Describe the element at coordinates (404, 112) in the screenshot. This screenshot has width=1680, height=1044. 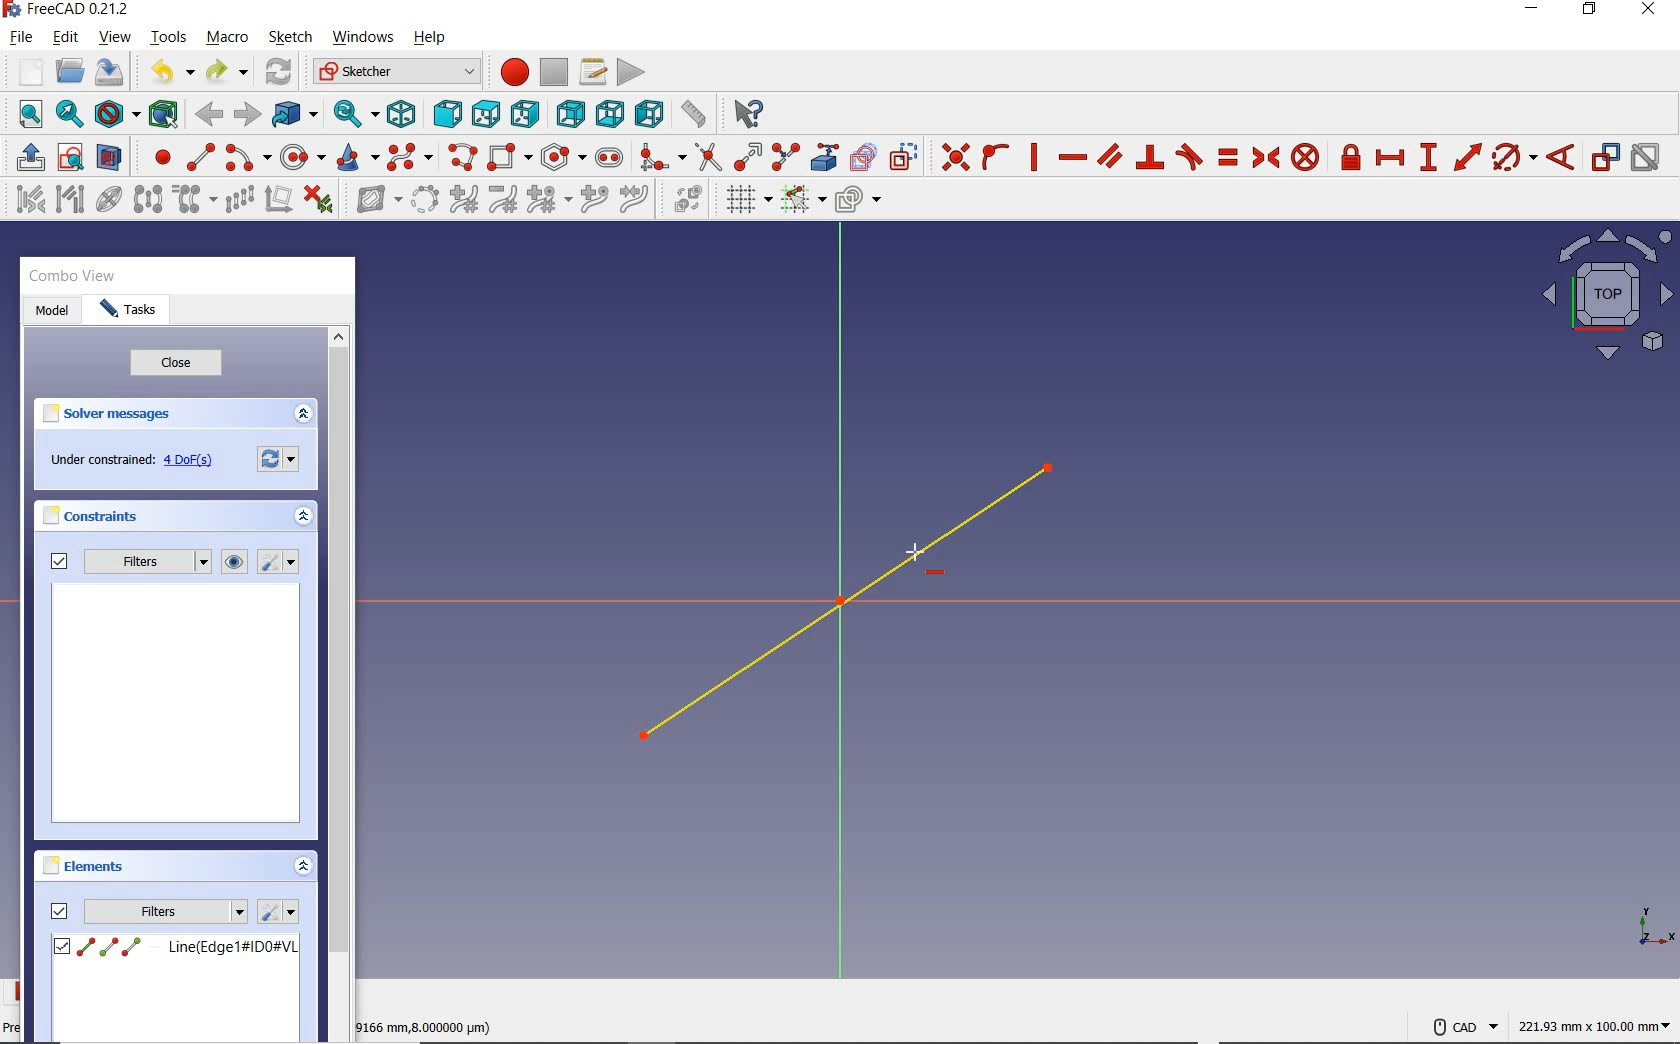
I see `ISOMETRIC` at that location.